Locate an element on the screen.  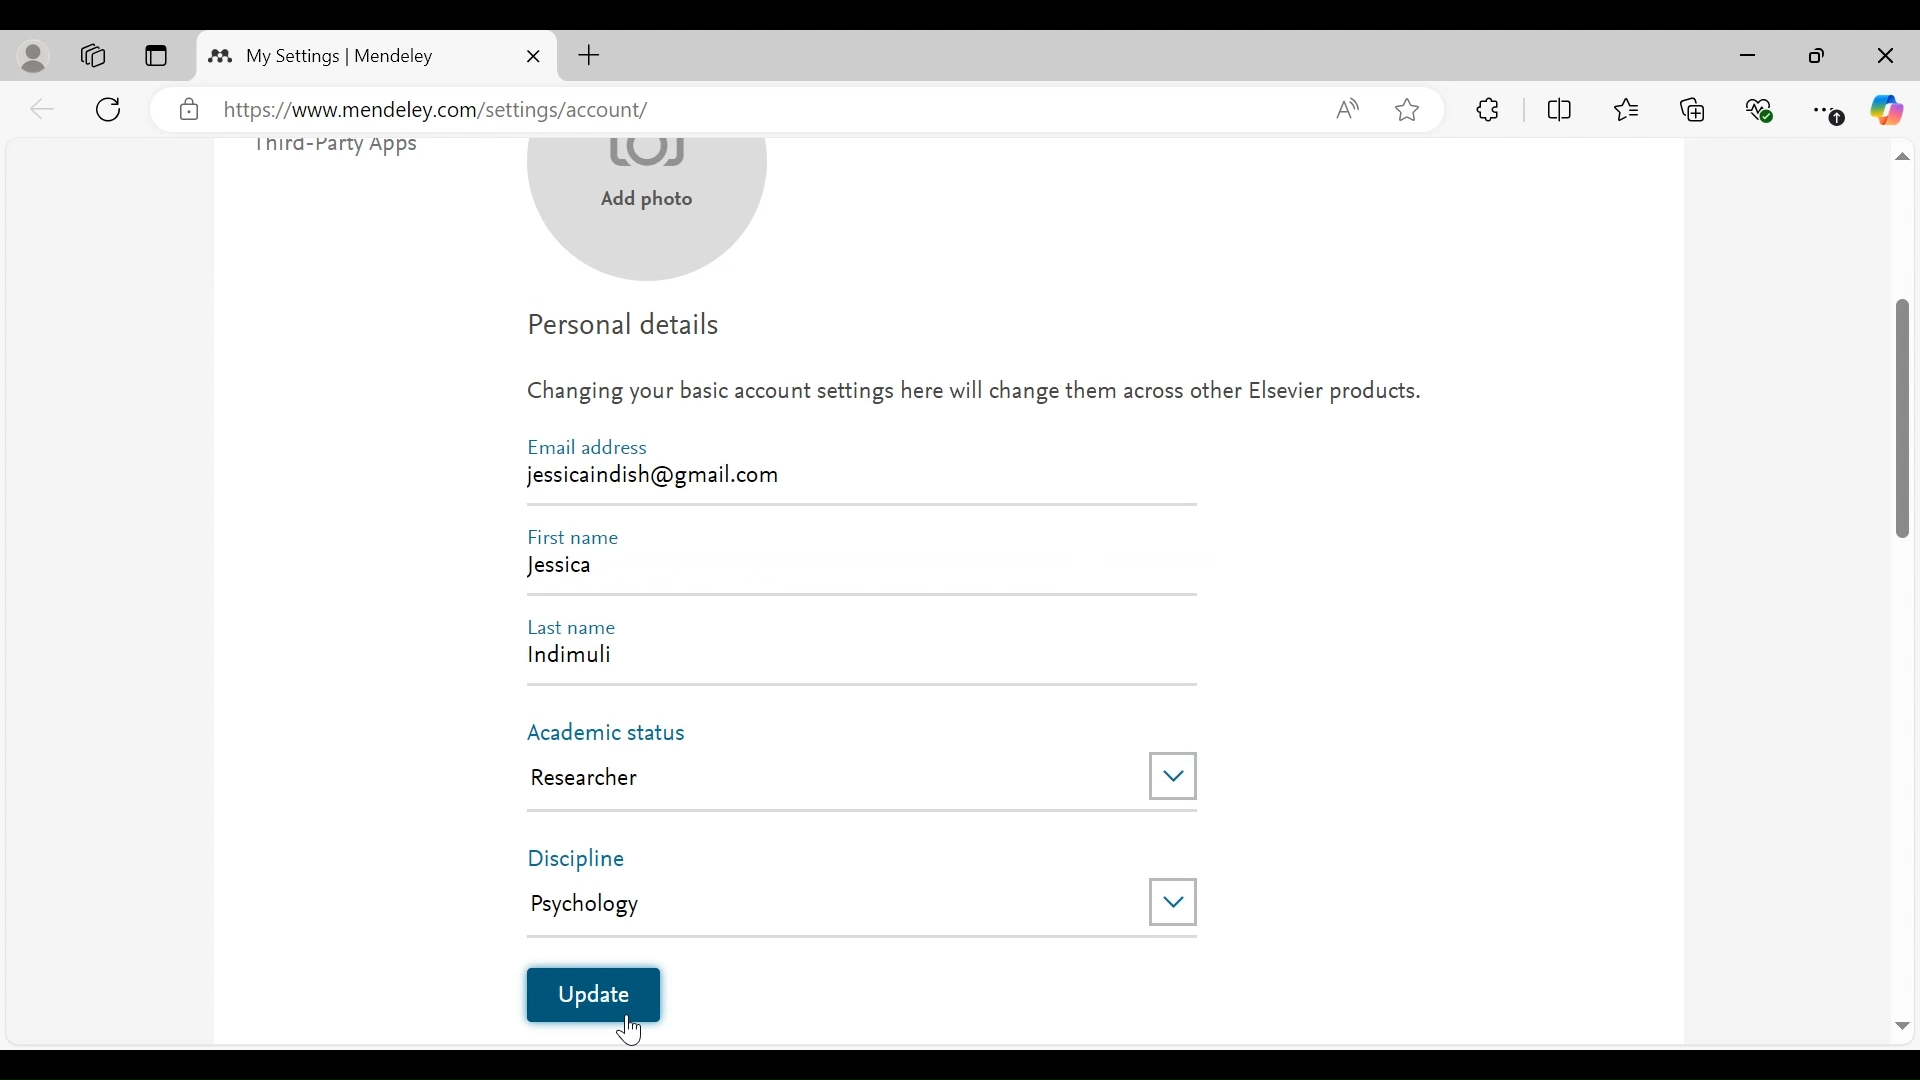
Workspaces is located at coordinates (94, 56).